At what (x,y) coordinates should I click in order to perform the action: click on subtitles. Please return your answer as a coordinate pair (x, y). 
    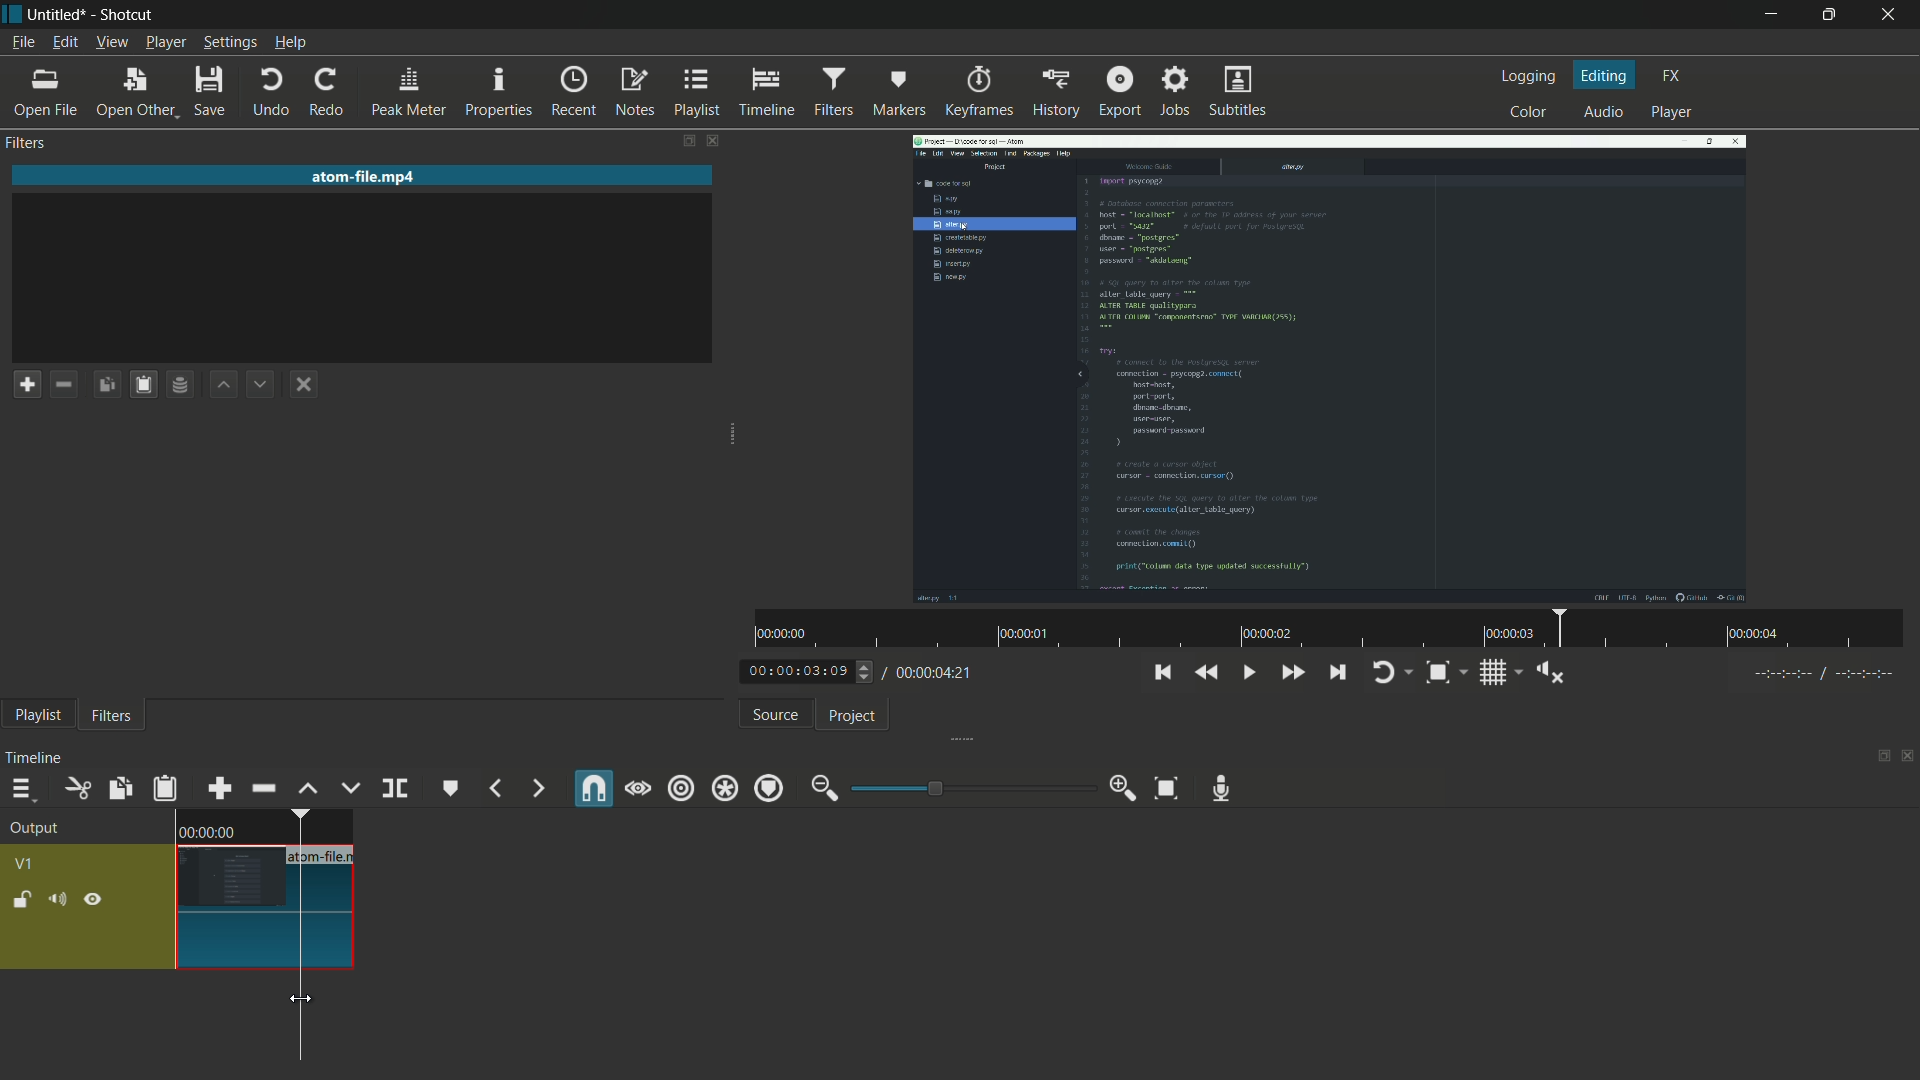
    Looking at the image, I should click on (1238, 91).